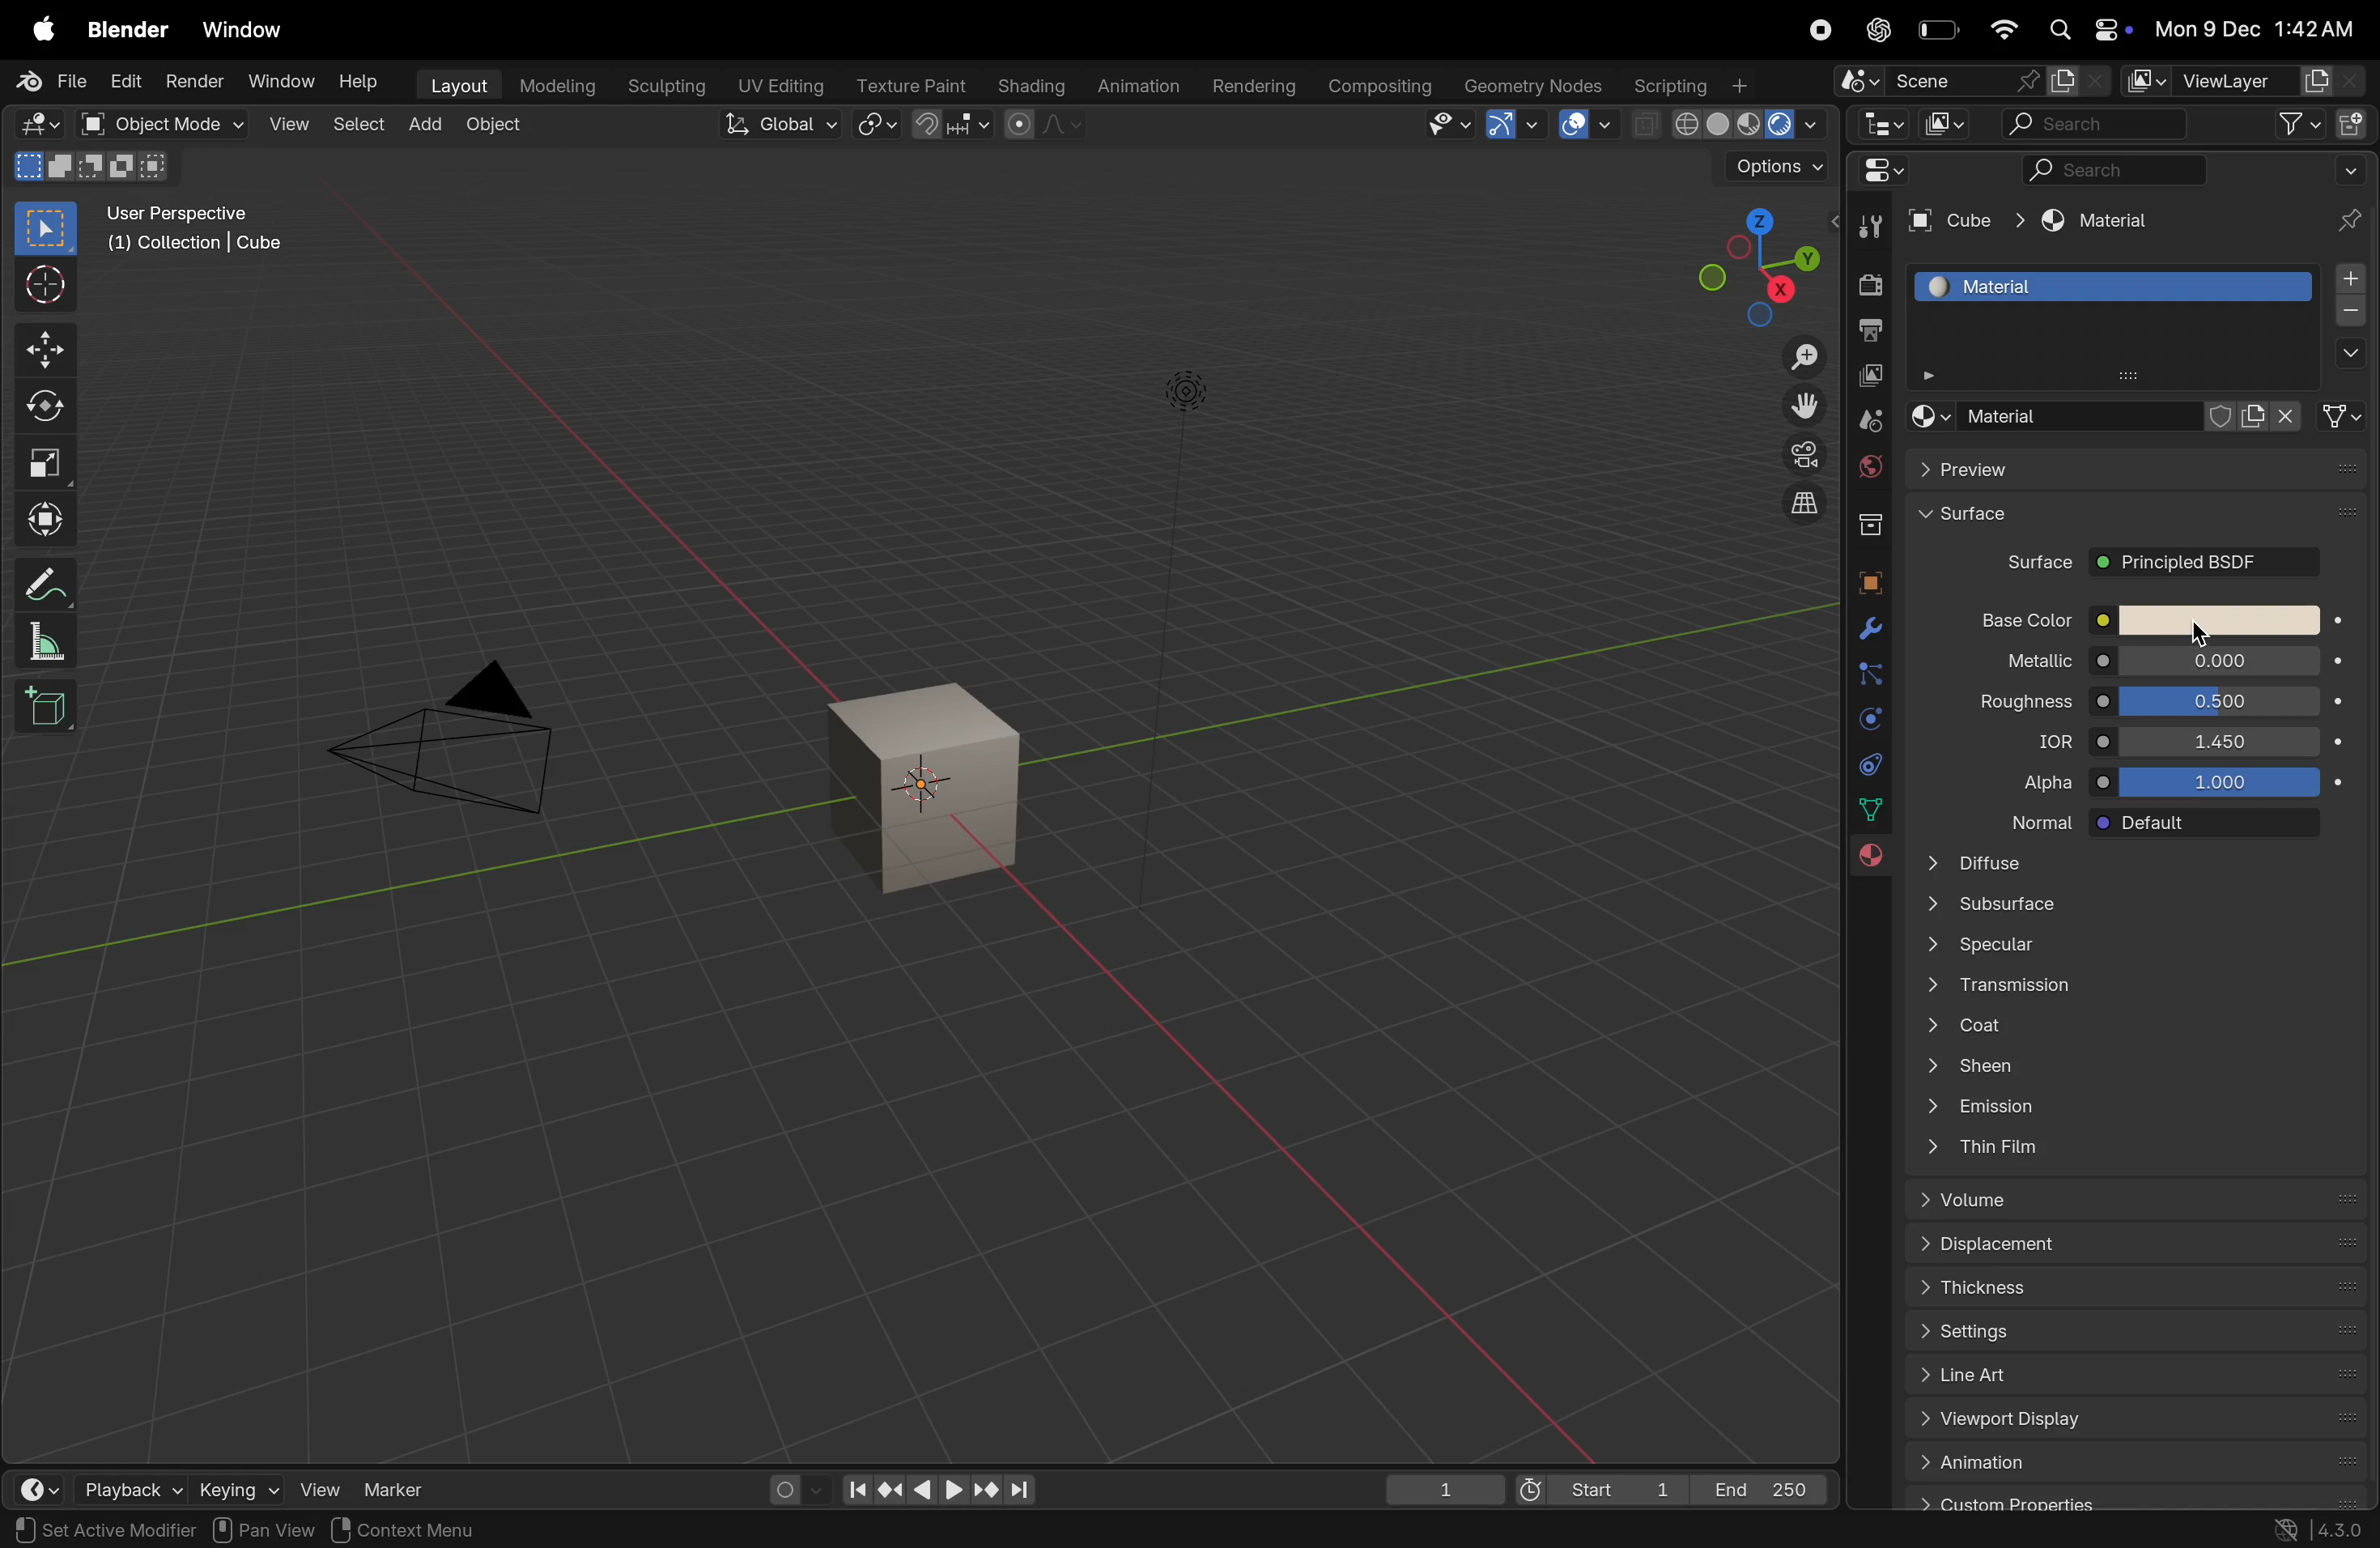 Image resolution: width=2380 pixels, height=1548 pixels. What do you see at coordinates (2288, 123) in the screenshot?
I see `filter` at bounding box center [2288, 123].